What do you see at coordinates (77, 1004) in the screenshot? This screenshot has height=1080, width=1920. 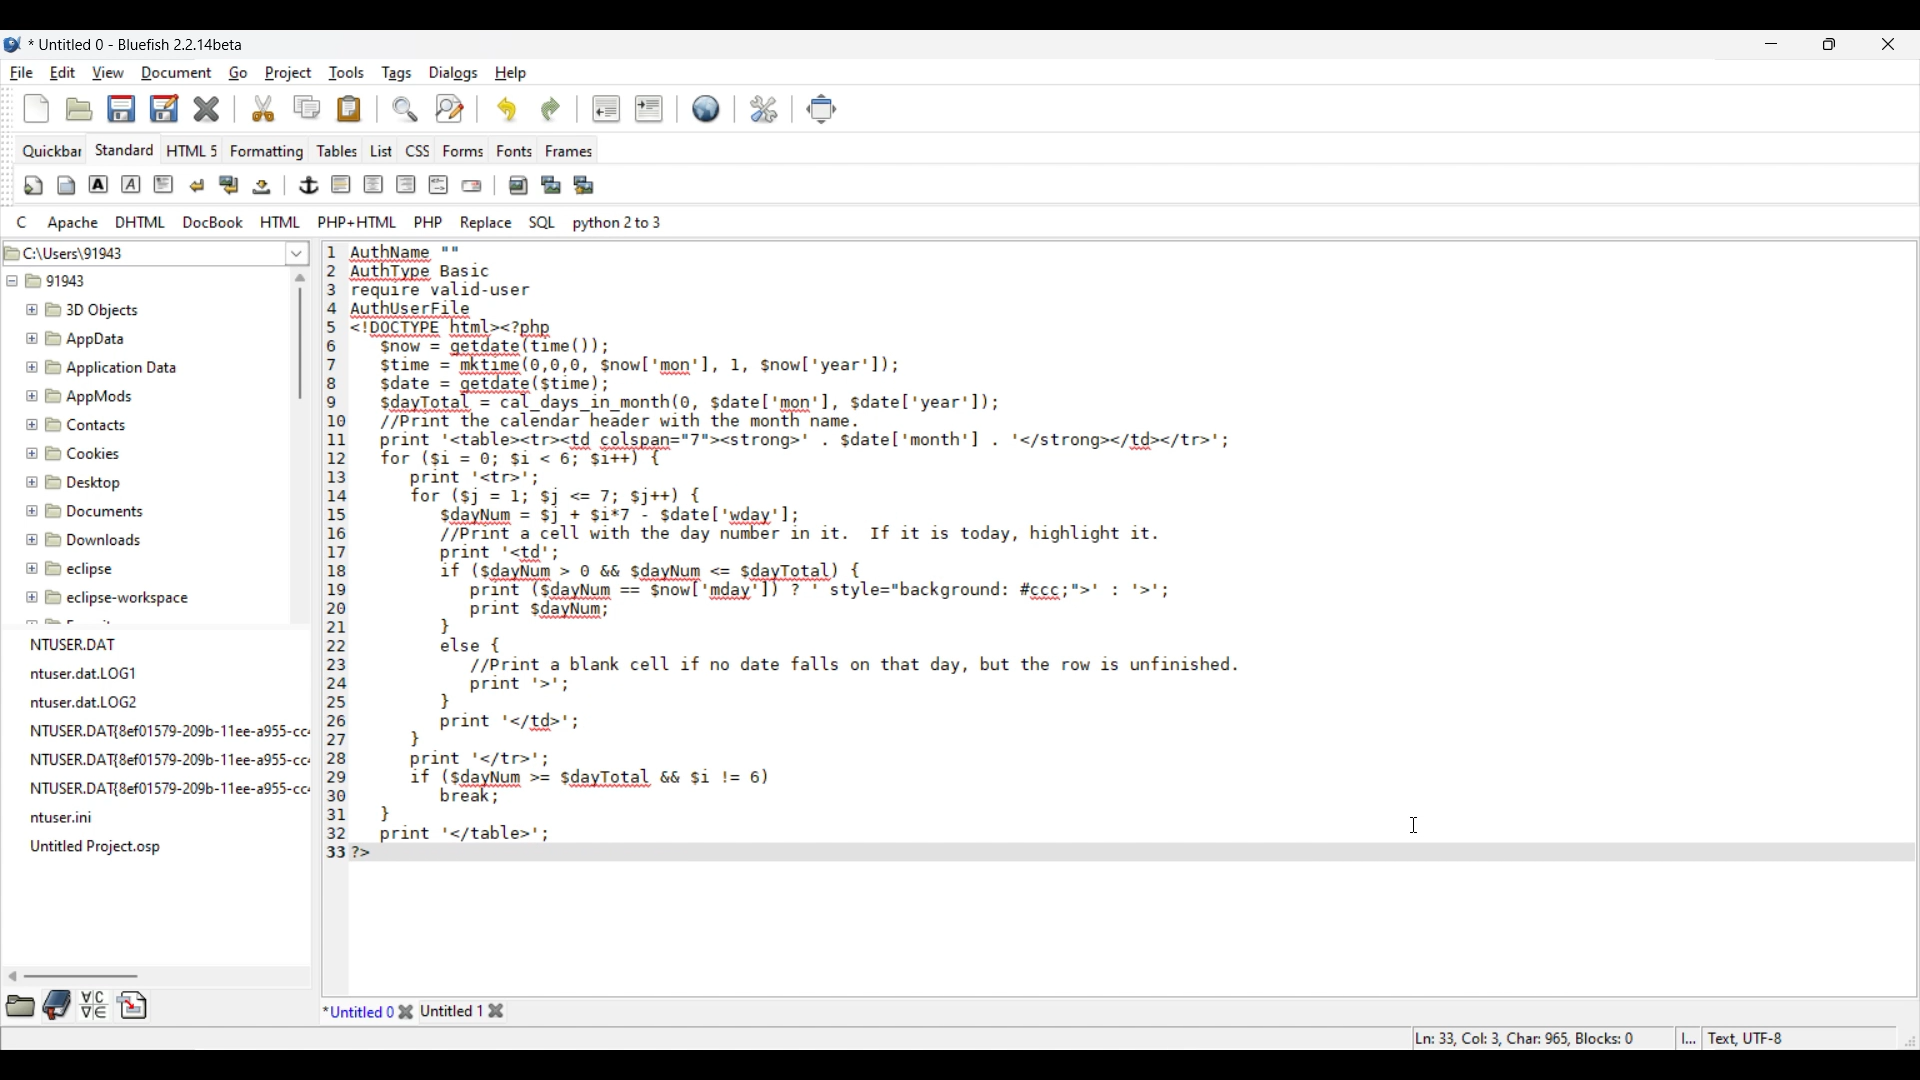 I see `More tool options` at bounding box center [77, 1004].